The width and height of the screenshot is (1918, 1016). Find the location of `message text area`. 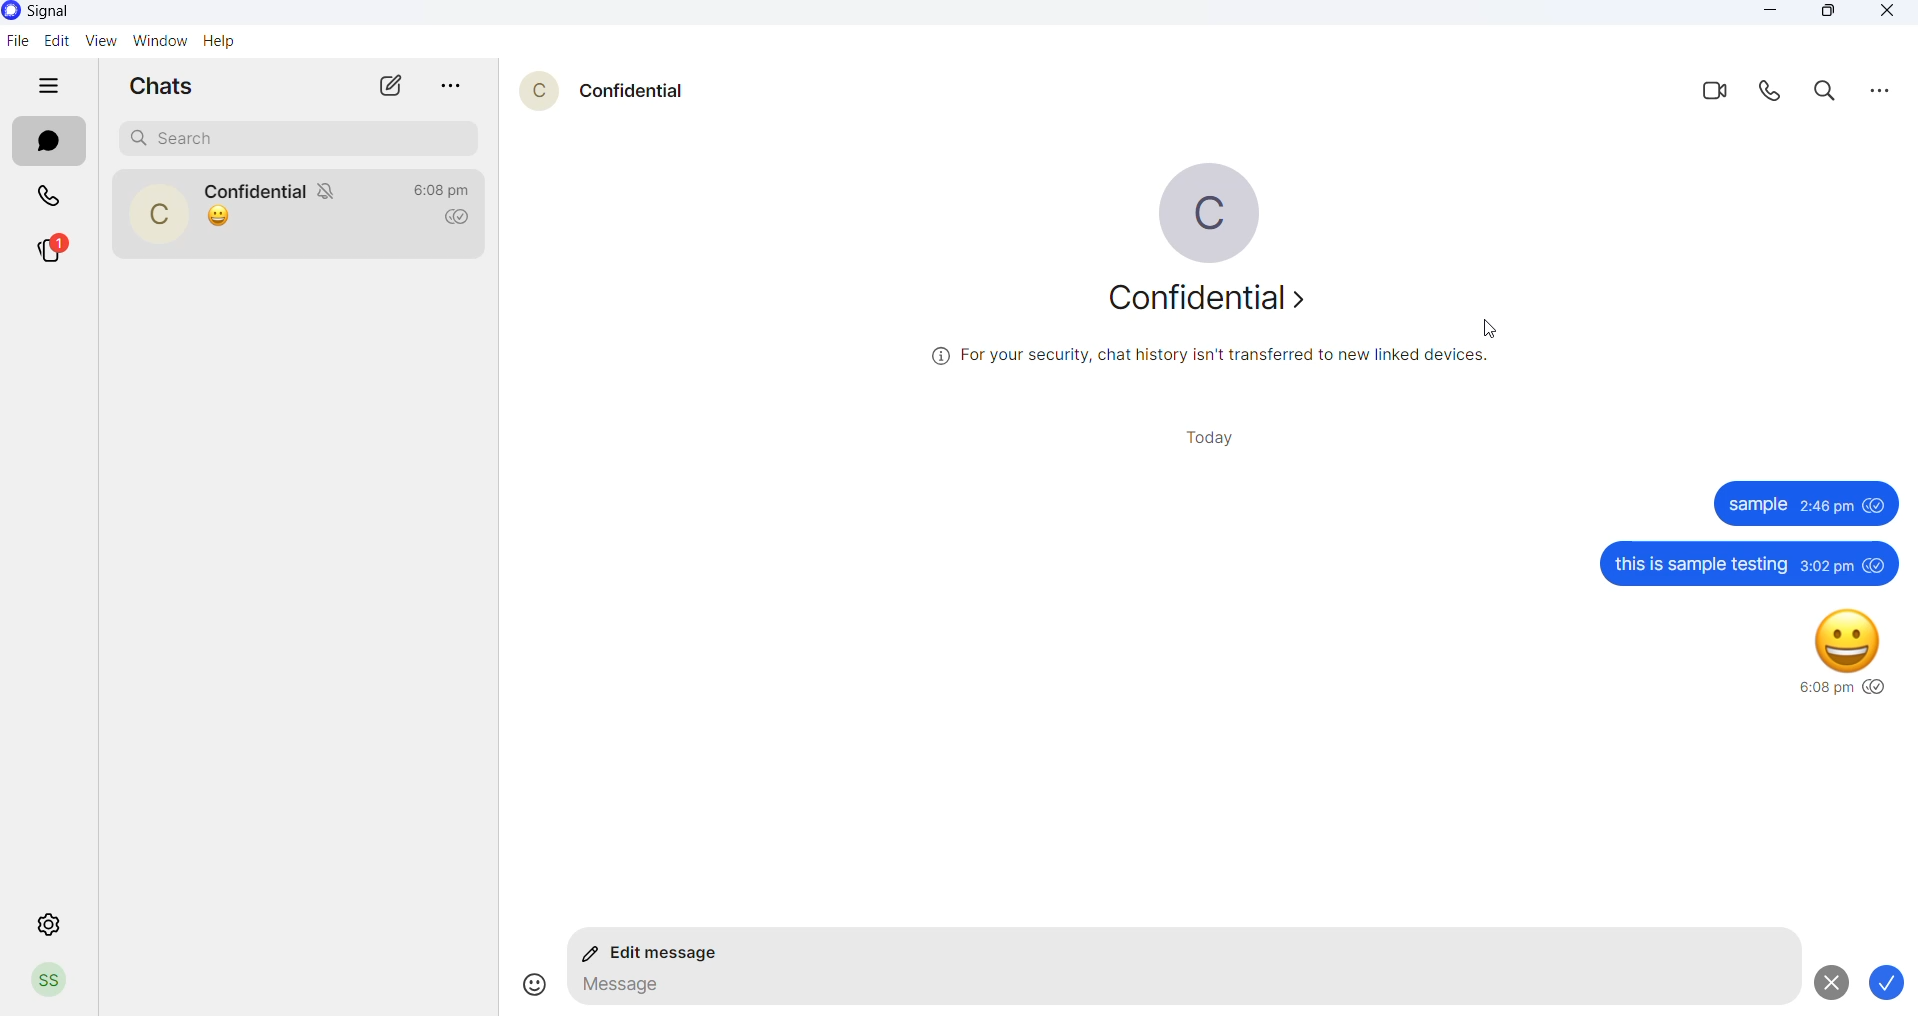

message text area is located at coordinates (1175, 990).